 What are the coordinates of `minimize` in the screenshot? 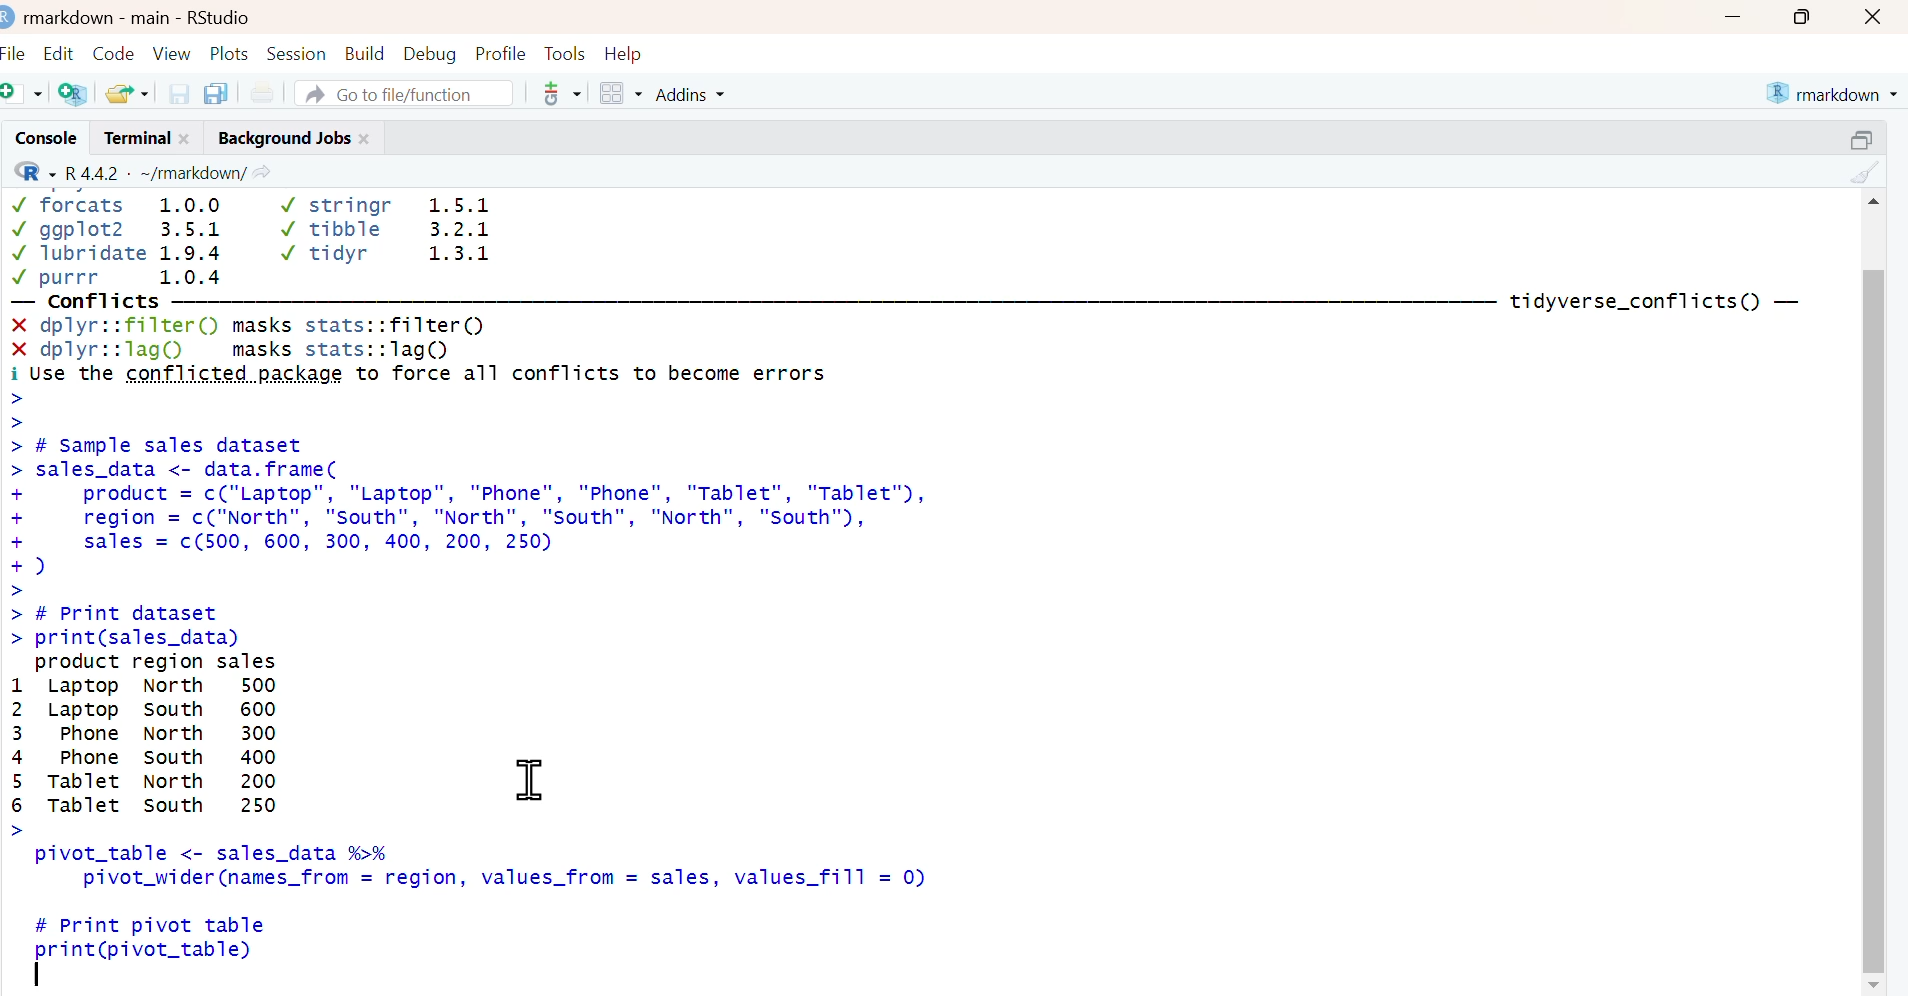 It's located at (1732, 16).